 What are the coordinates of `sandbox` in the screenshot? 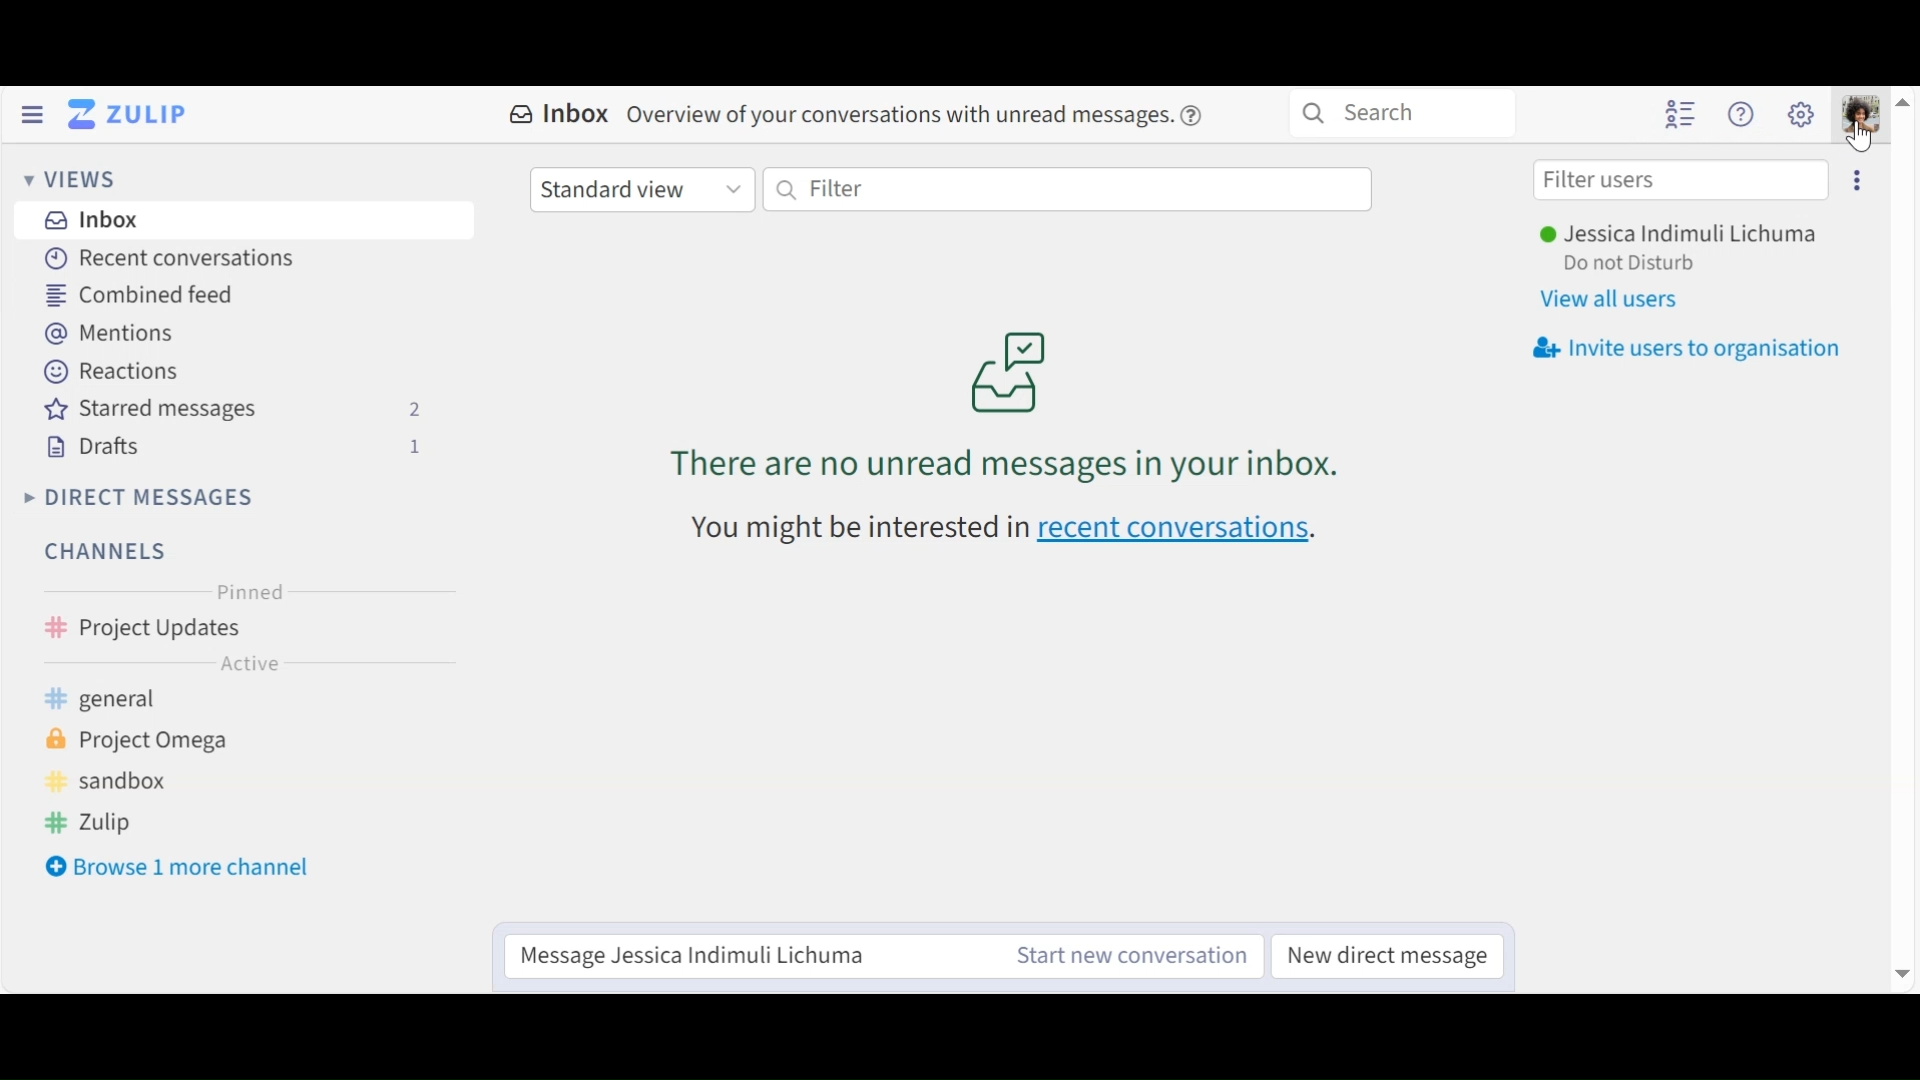 It's located at (126, 782).